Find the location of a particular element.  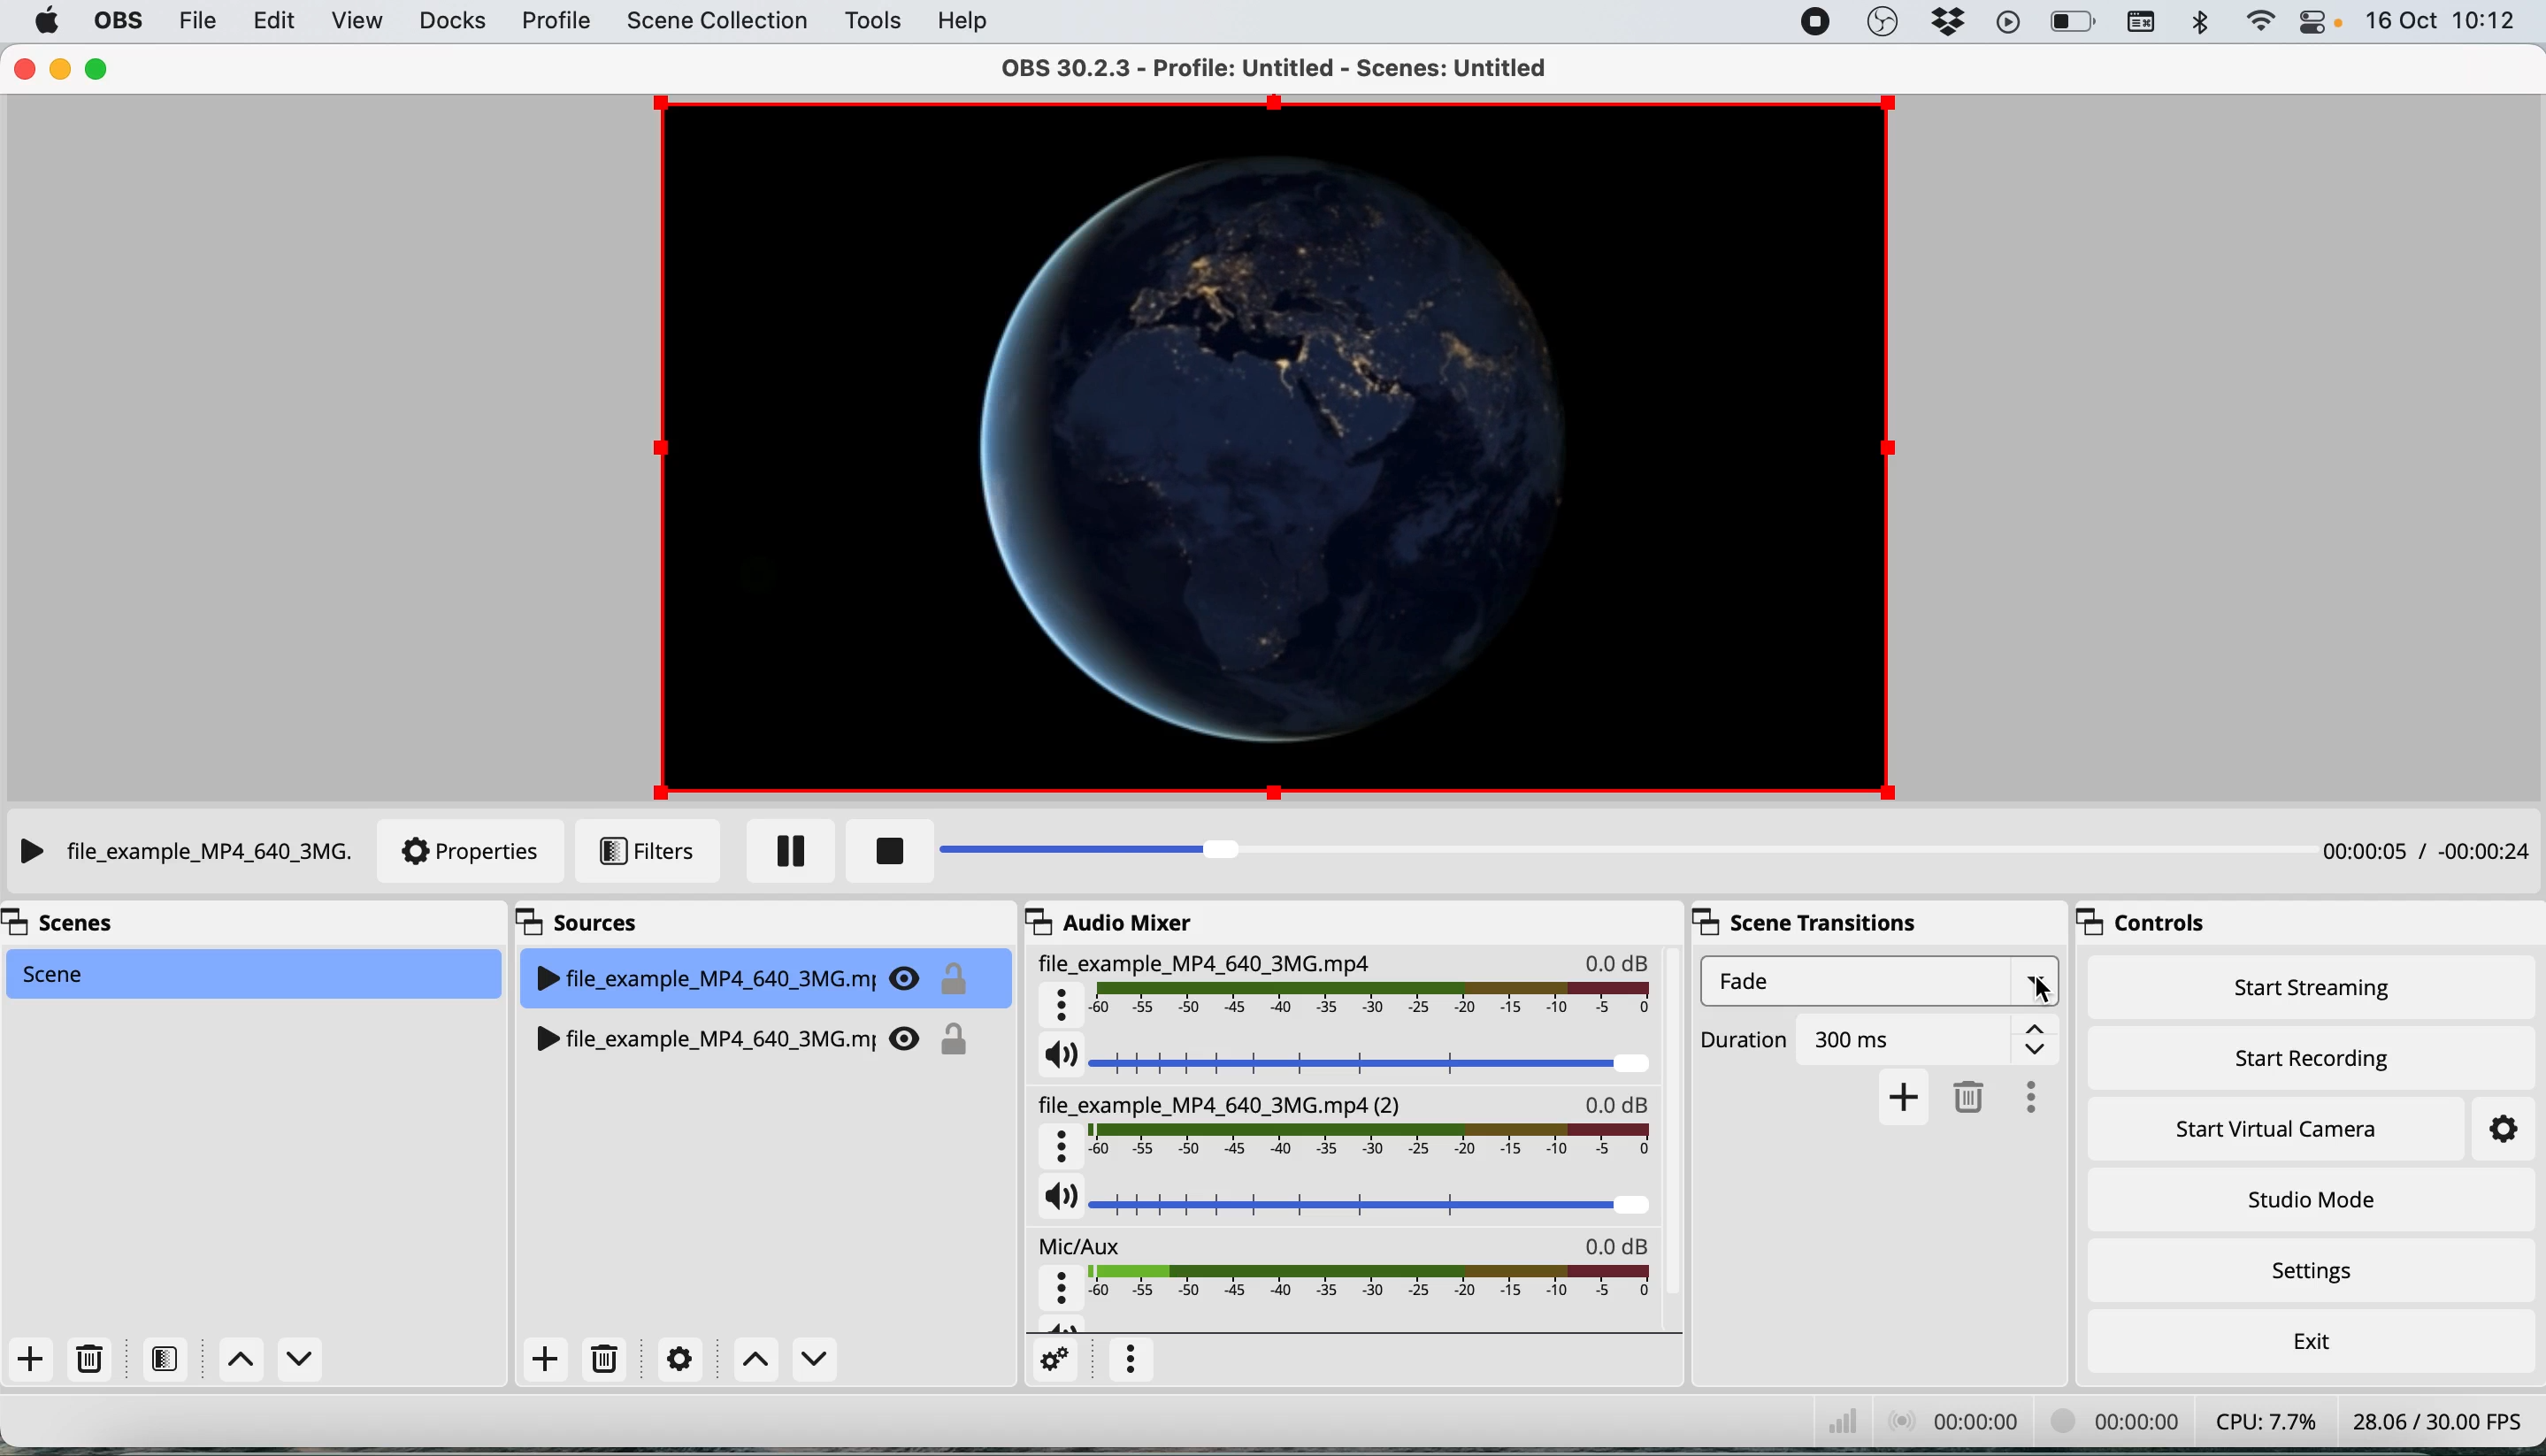

00:00: 00 is located at coordinates (1955, 1424).